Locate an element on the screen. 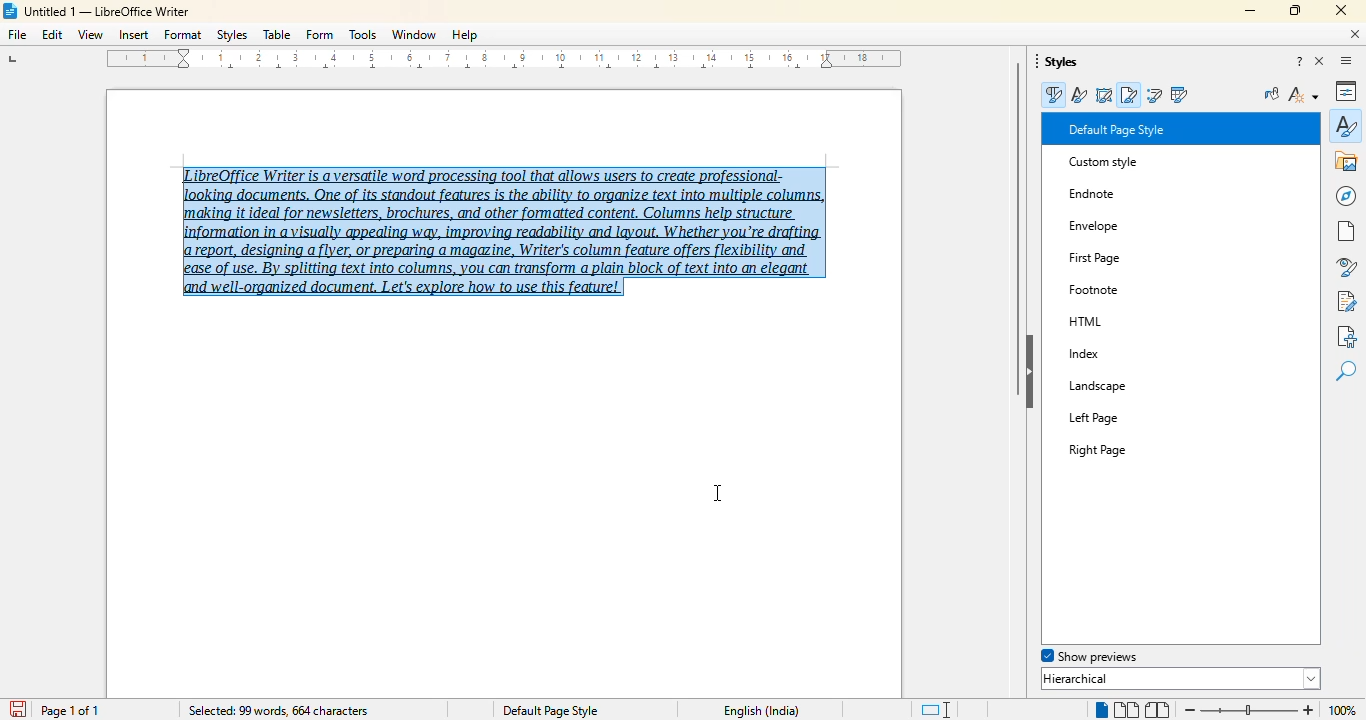  Default page style is located at coordinates (550, 710).